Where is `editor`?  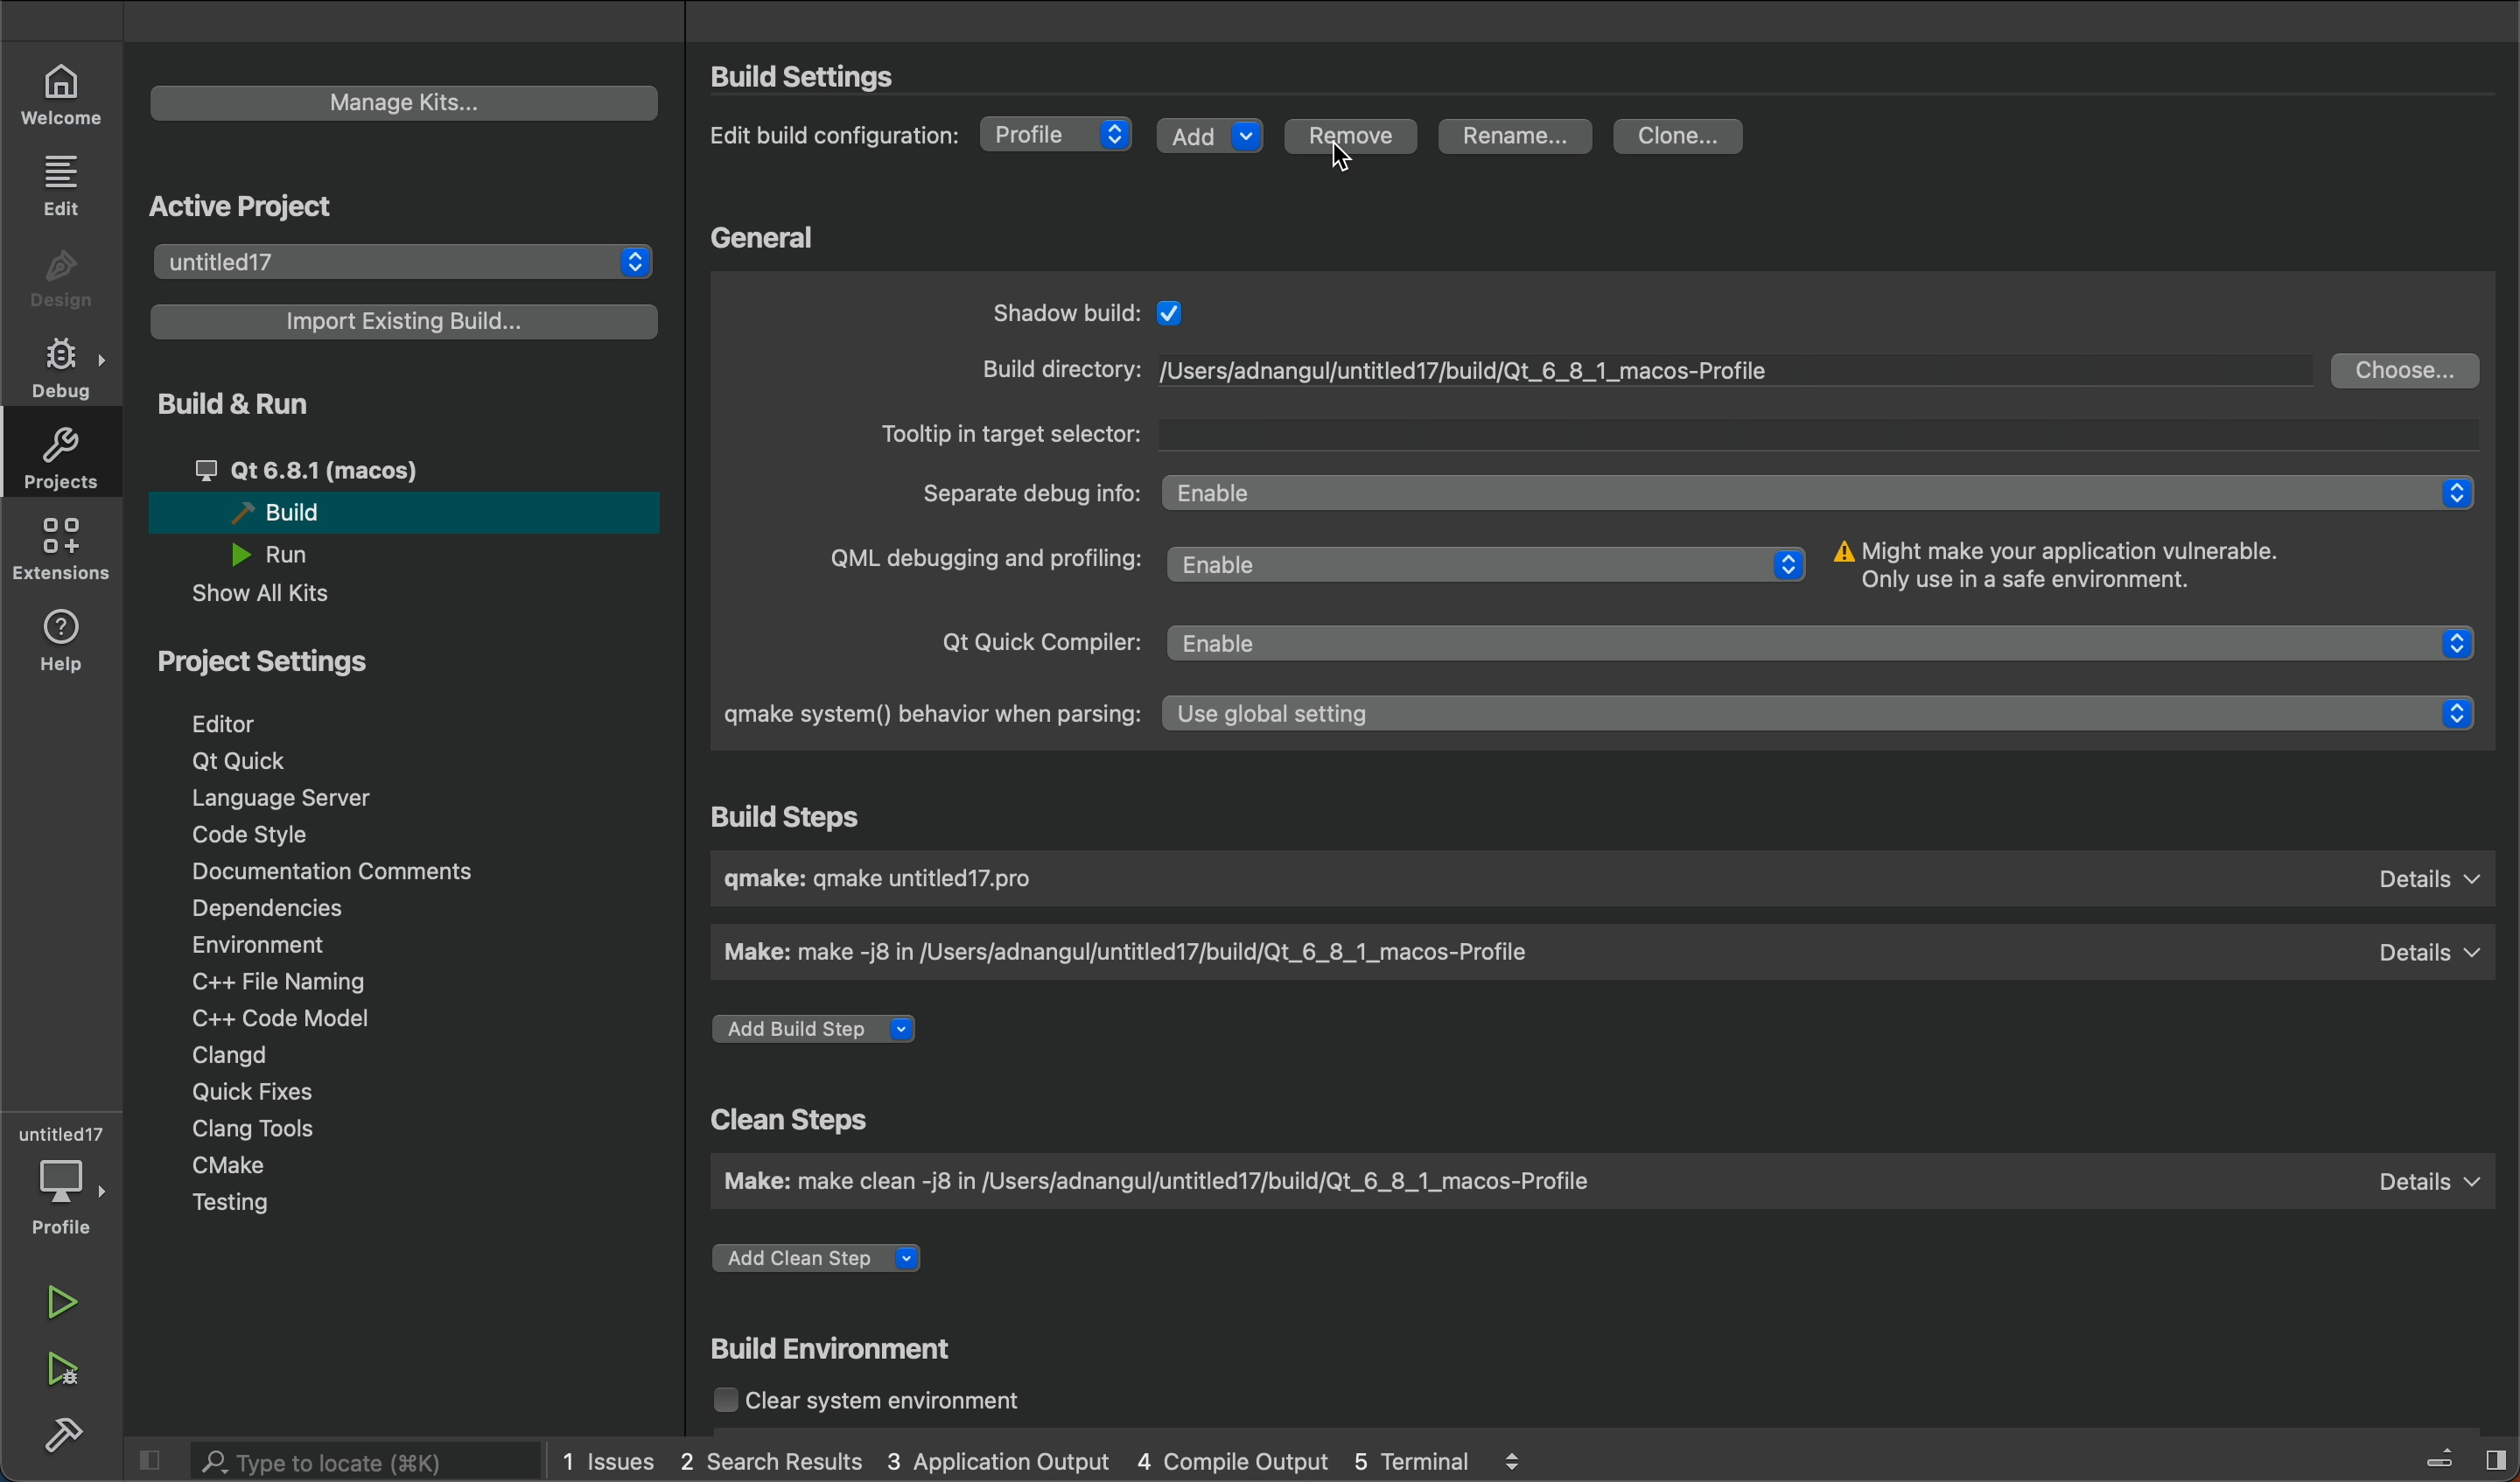 editor is located at coordinates (251, 725).